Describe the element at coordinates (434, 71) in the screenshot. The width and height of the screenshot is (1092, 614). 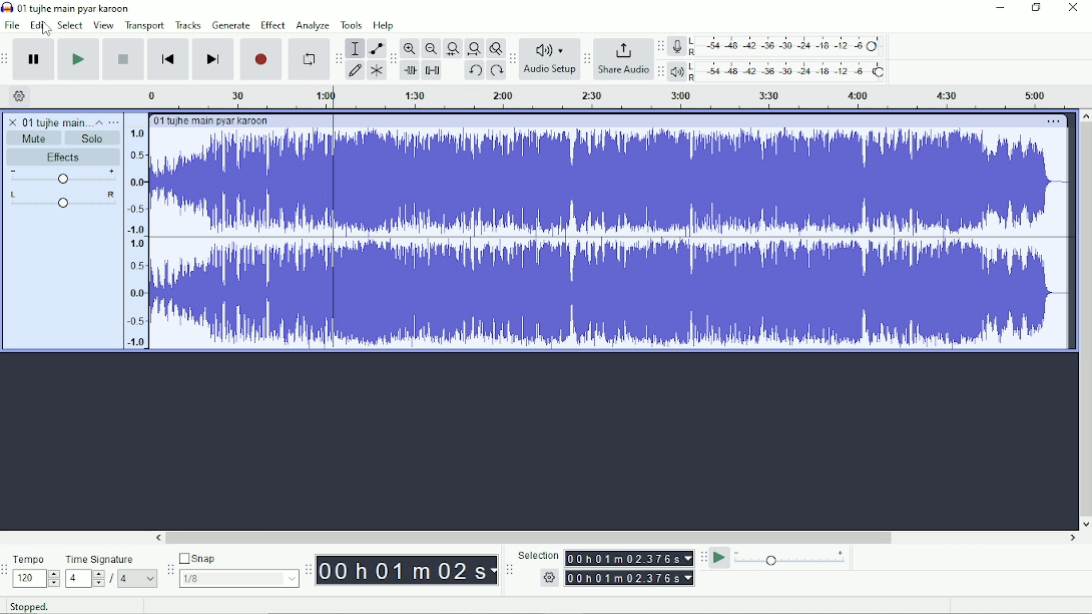
I see `Silence audio selection` at that location.